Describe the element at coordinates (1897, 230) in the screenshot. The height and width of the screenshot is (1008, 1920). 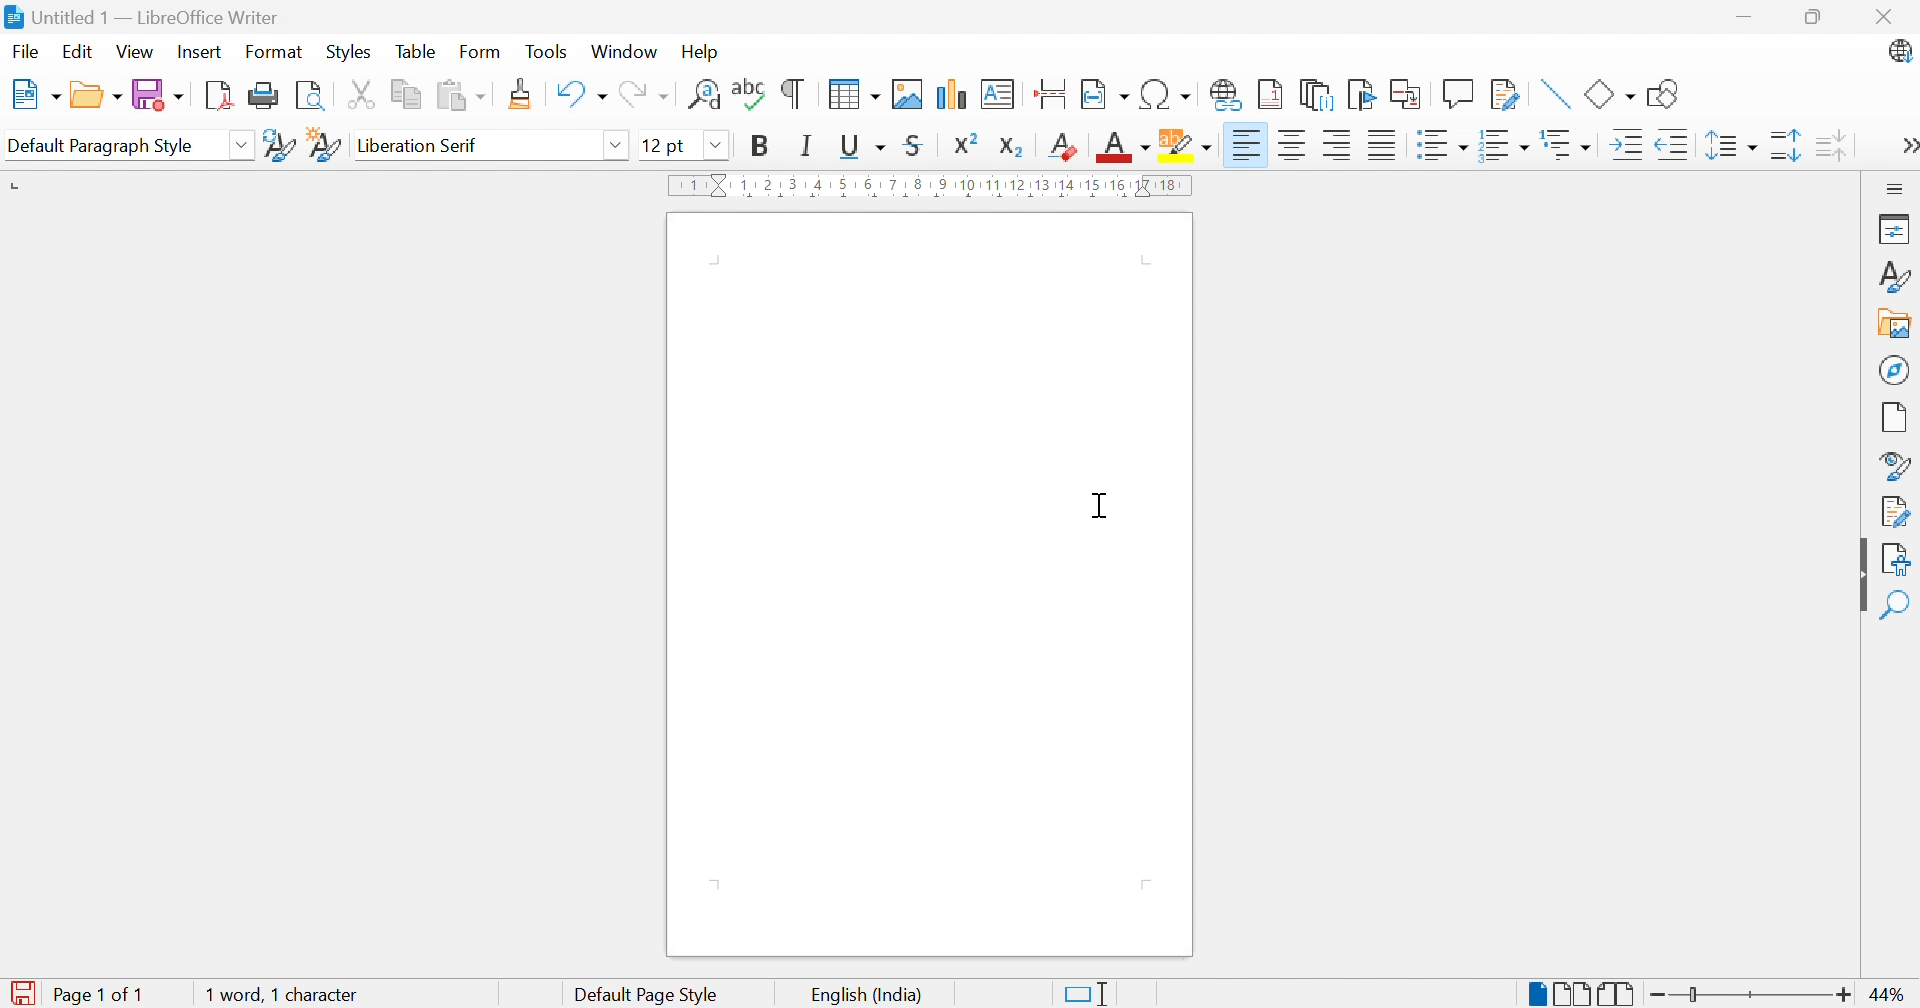
I see `Properties` at that location.